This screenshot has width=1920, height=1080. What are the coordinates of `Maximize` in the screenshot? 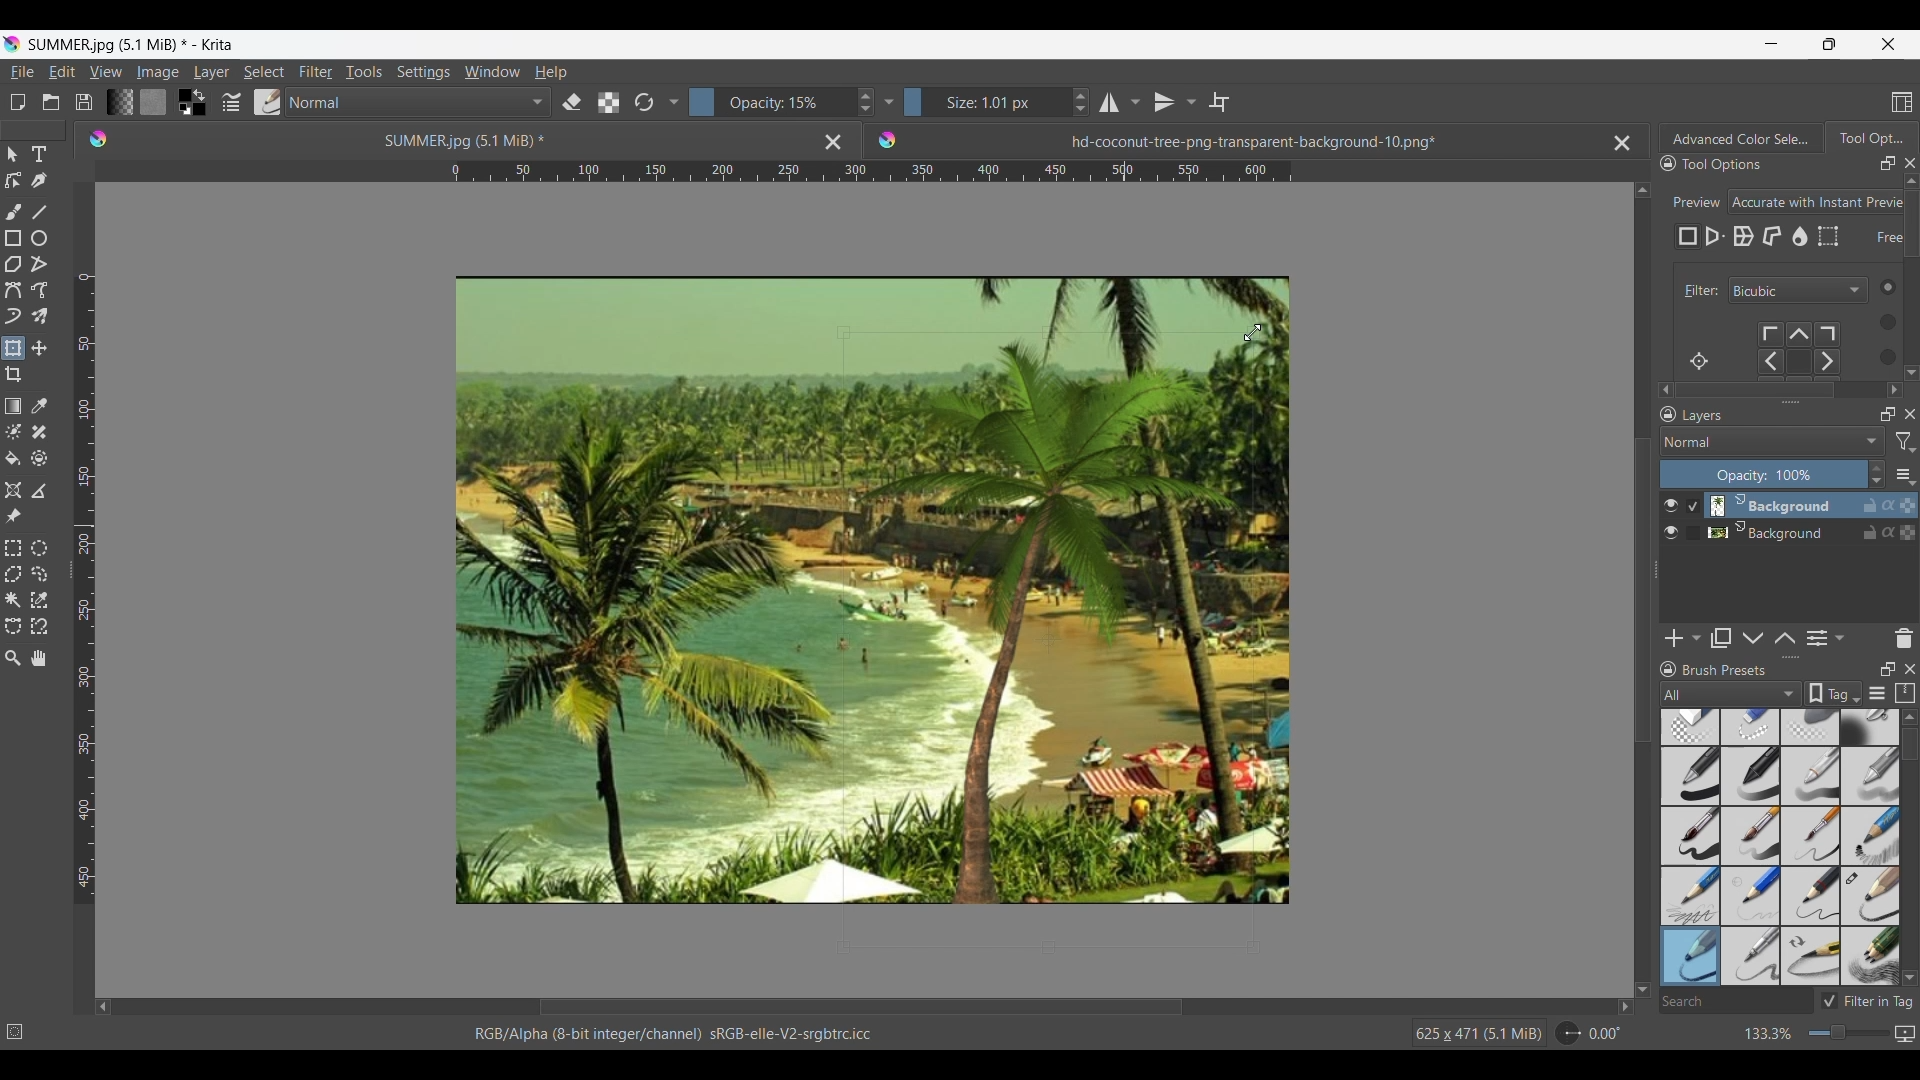 It's located at (1908, 501).